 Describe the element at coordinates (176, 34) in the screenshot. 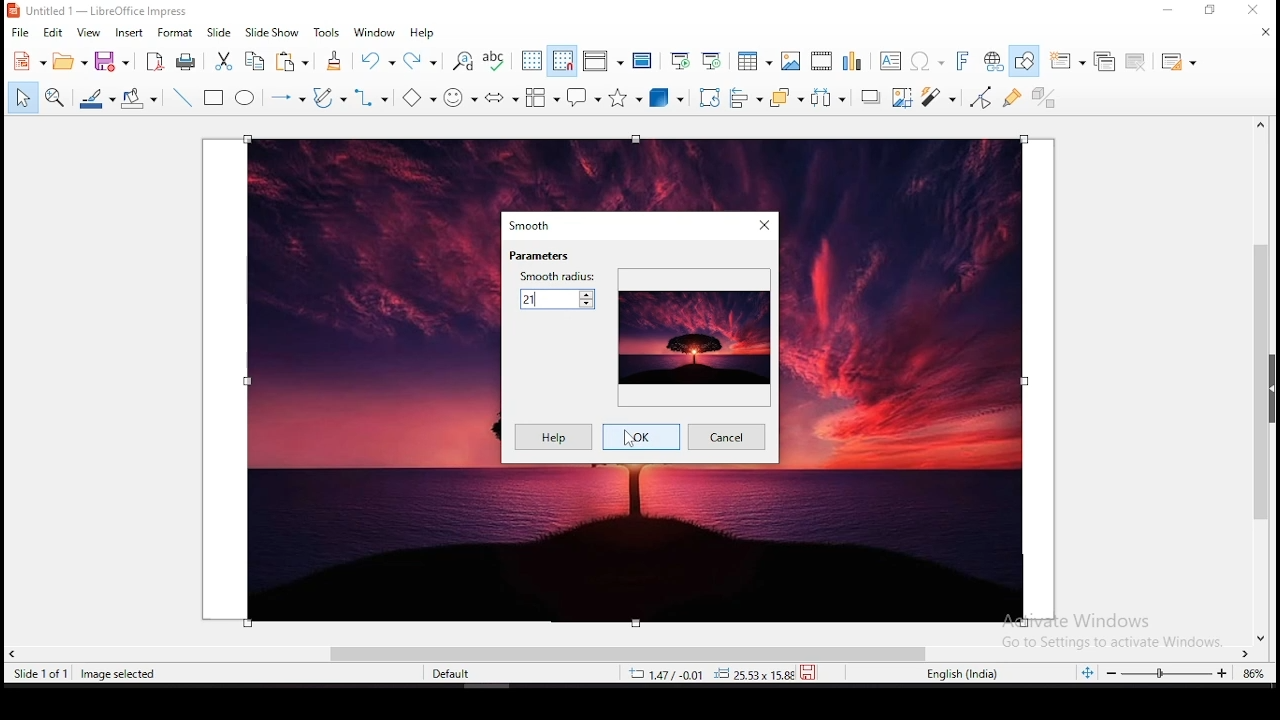

I see `format` at that location.